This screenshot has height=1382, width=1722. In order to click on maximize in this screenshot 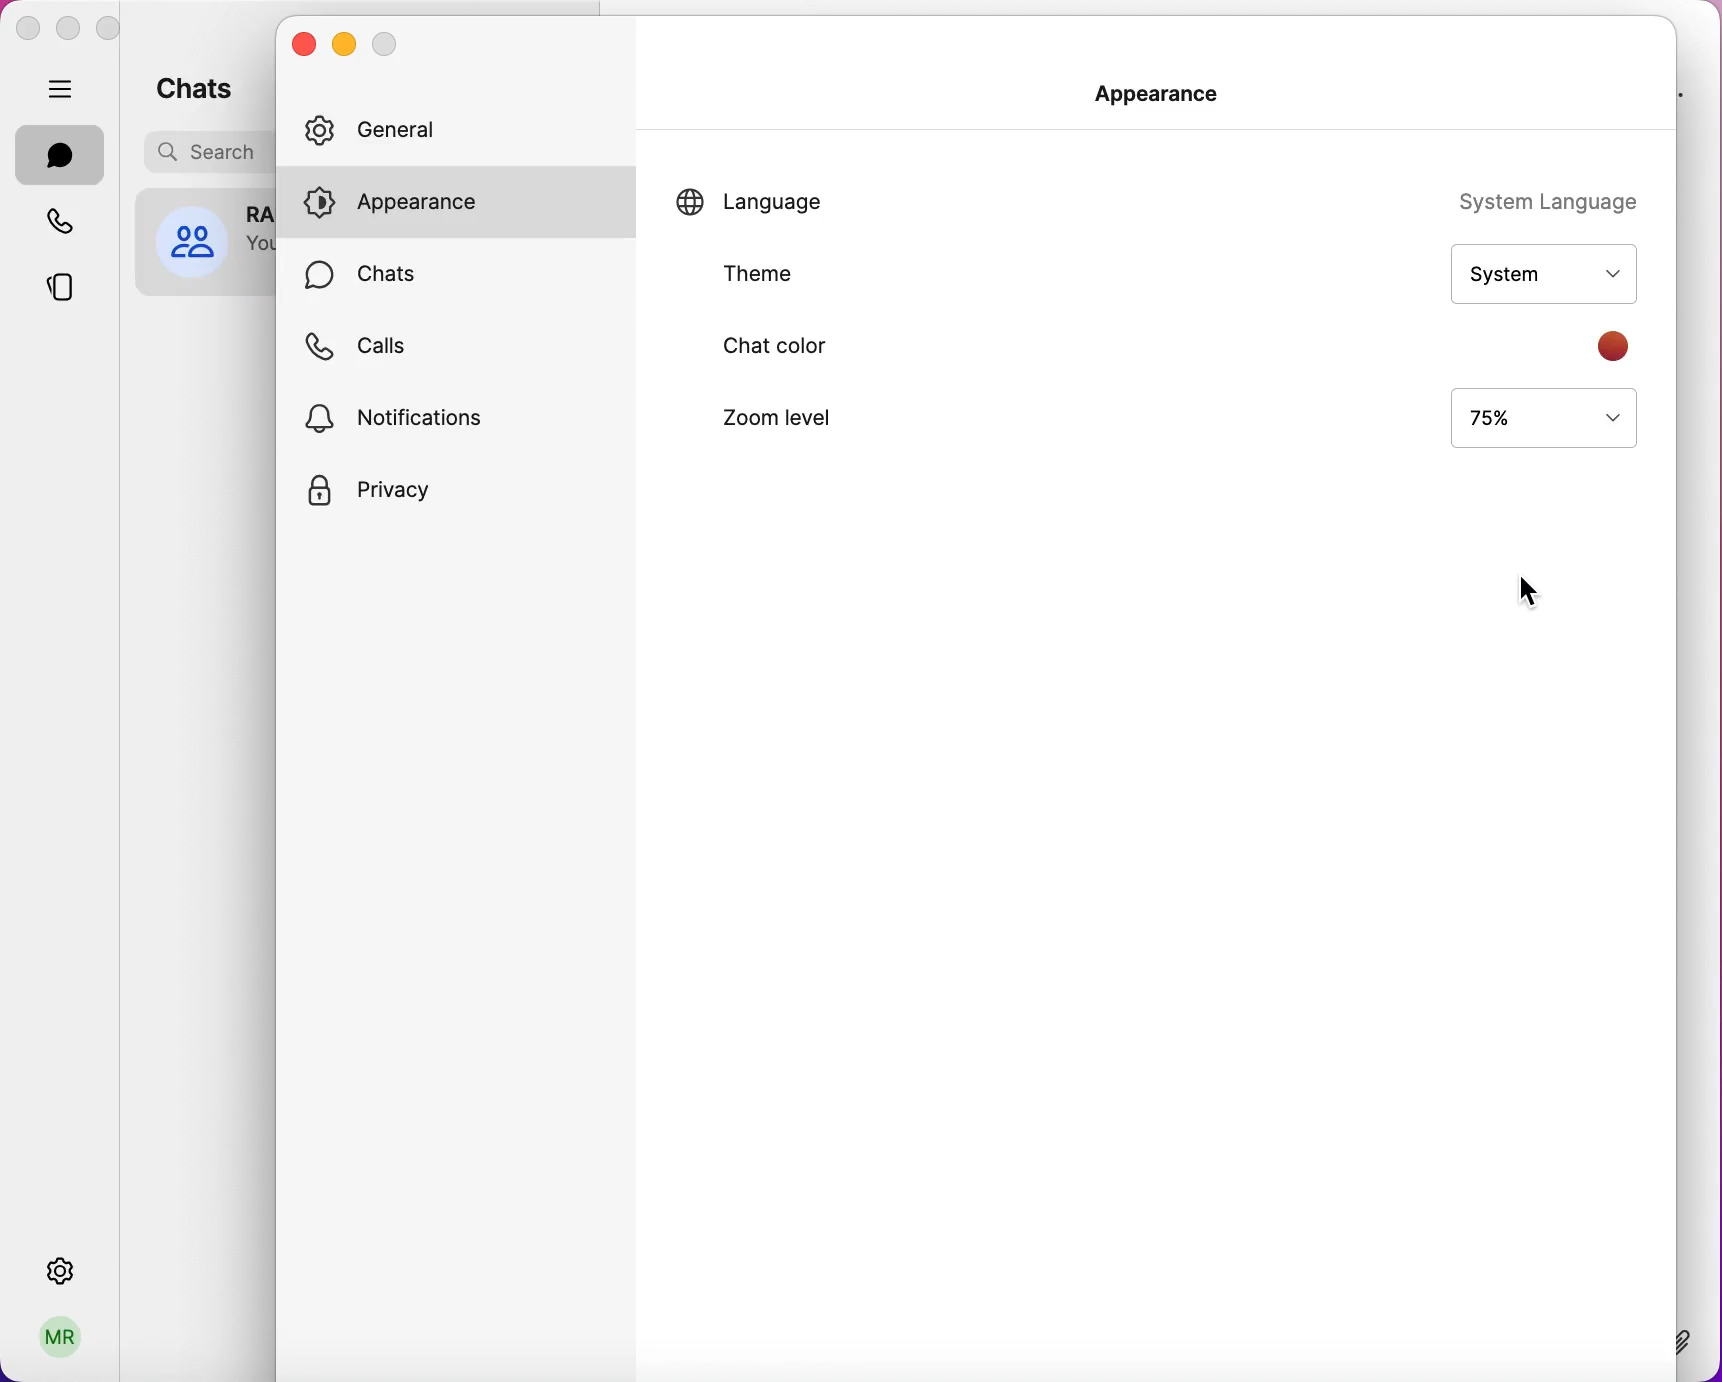, I will do `click(118, 30)`.